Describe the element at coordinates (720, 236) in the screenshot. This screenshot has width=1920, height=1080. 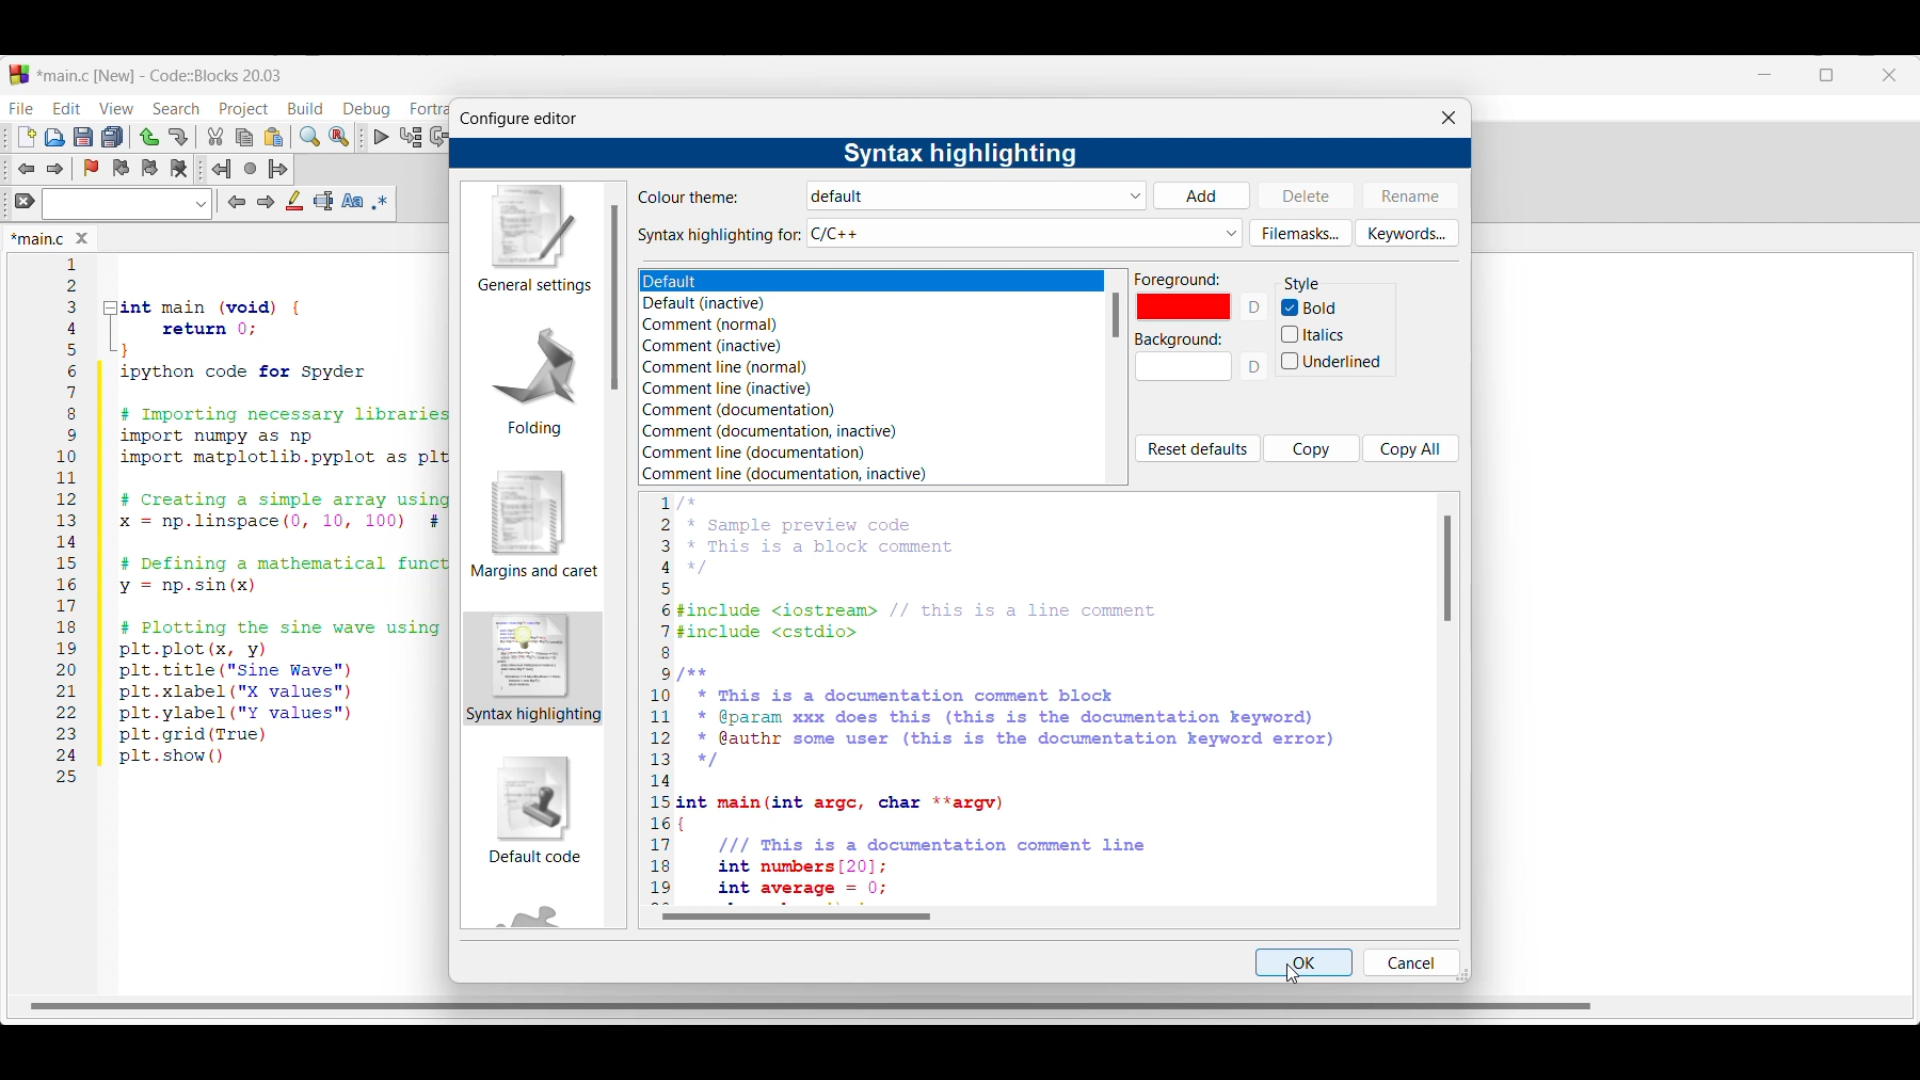
I see `Indicates syntax highlighting options` at that location.